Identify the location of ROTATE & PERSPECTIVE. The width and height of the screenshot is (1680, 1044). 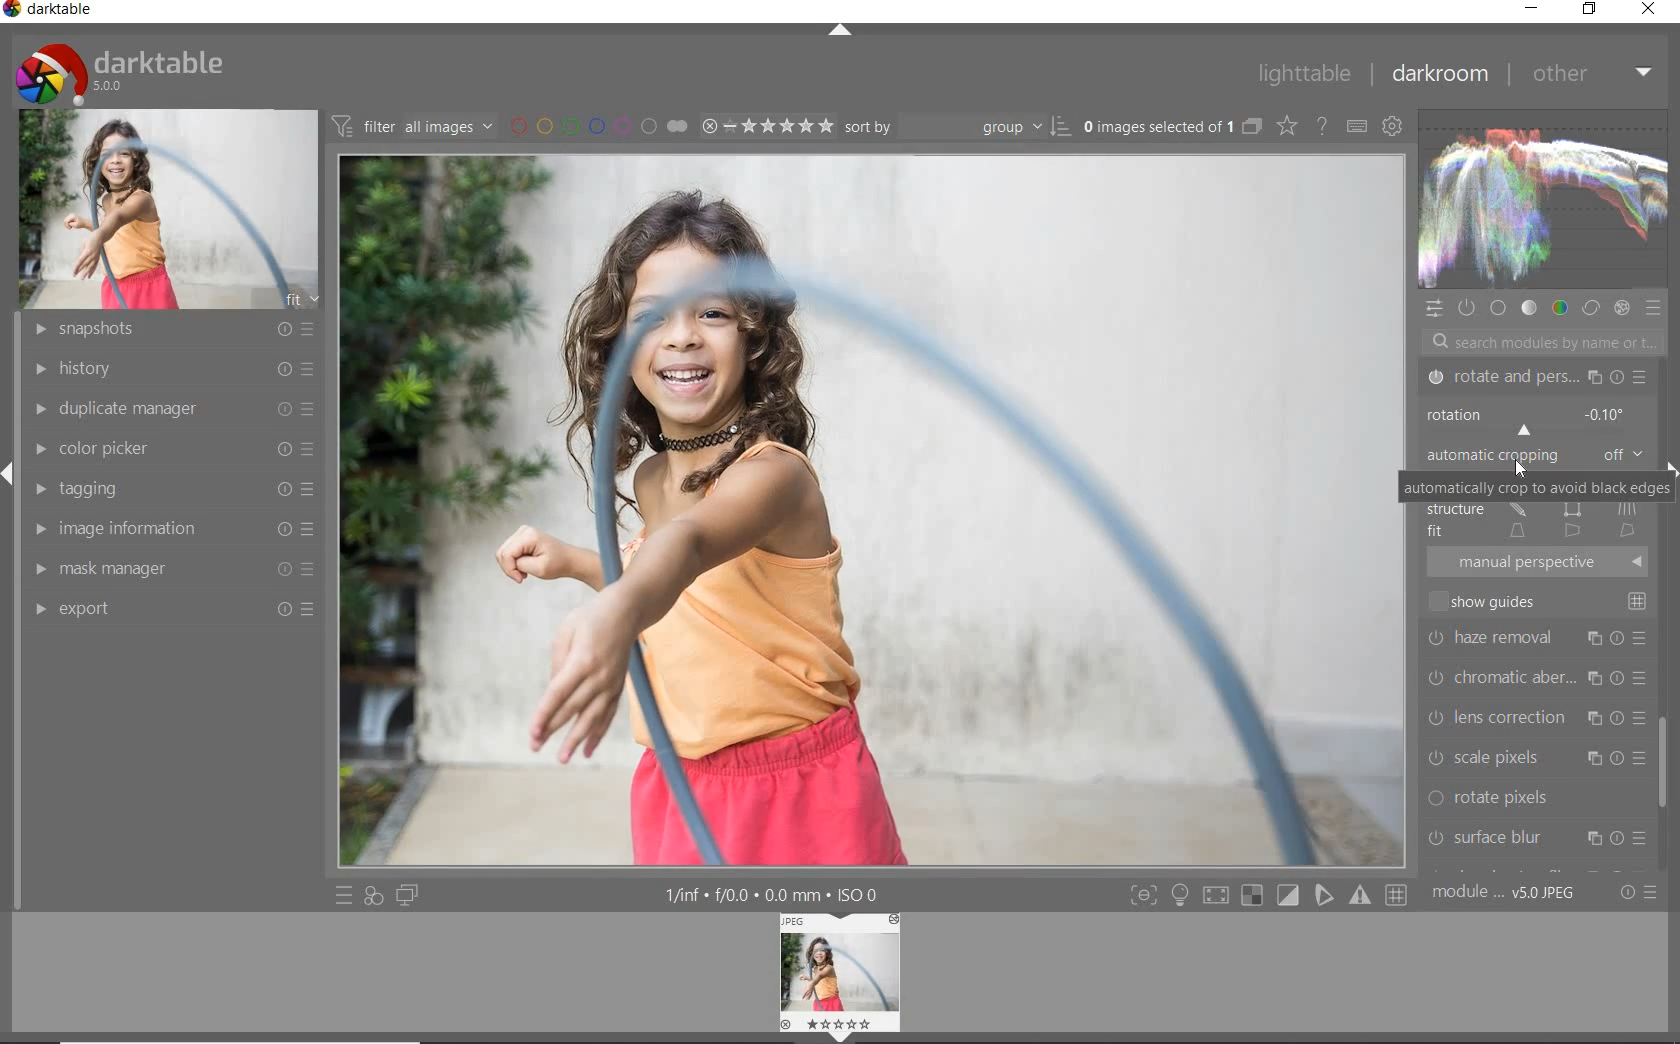
(1535, 378).